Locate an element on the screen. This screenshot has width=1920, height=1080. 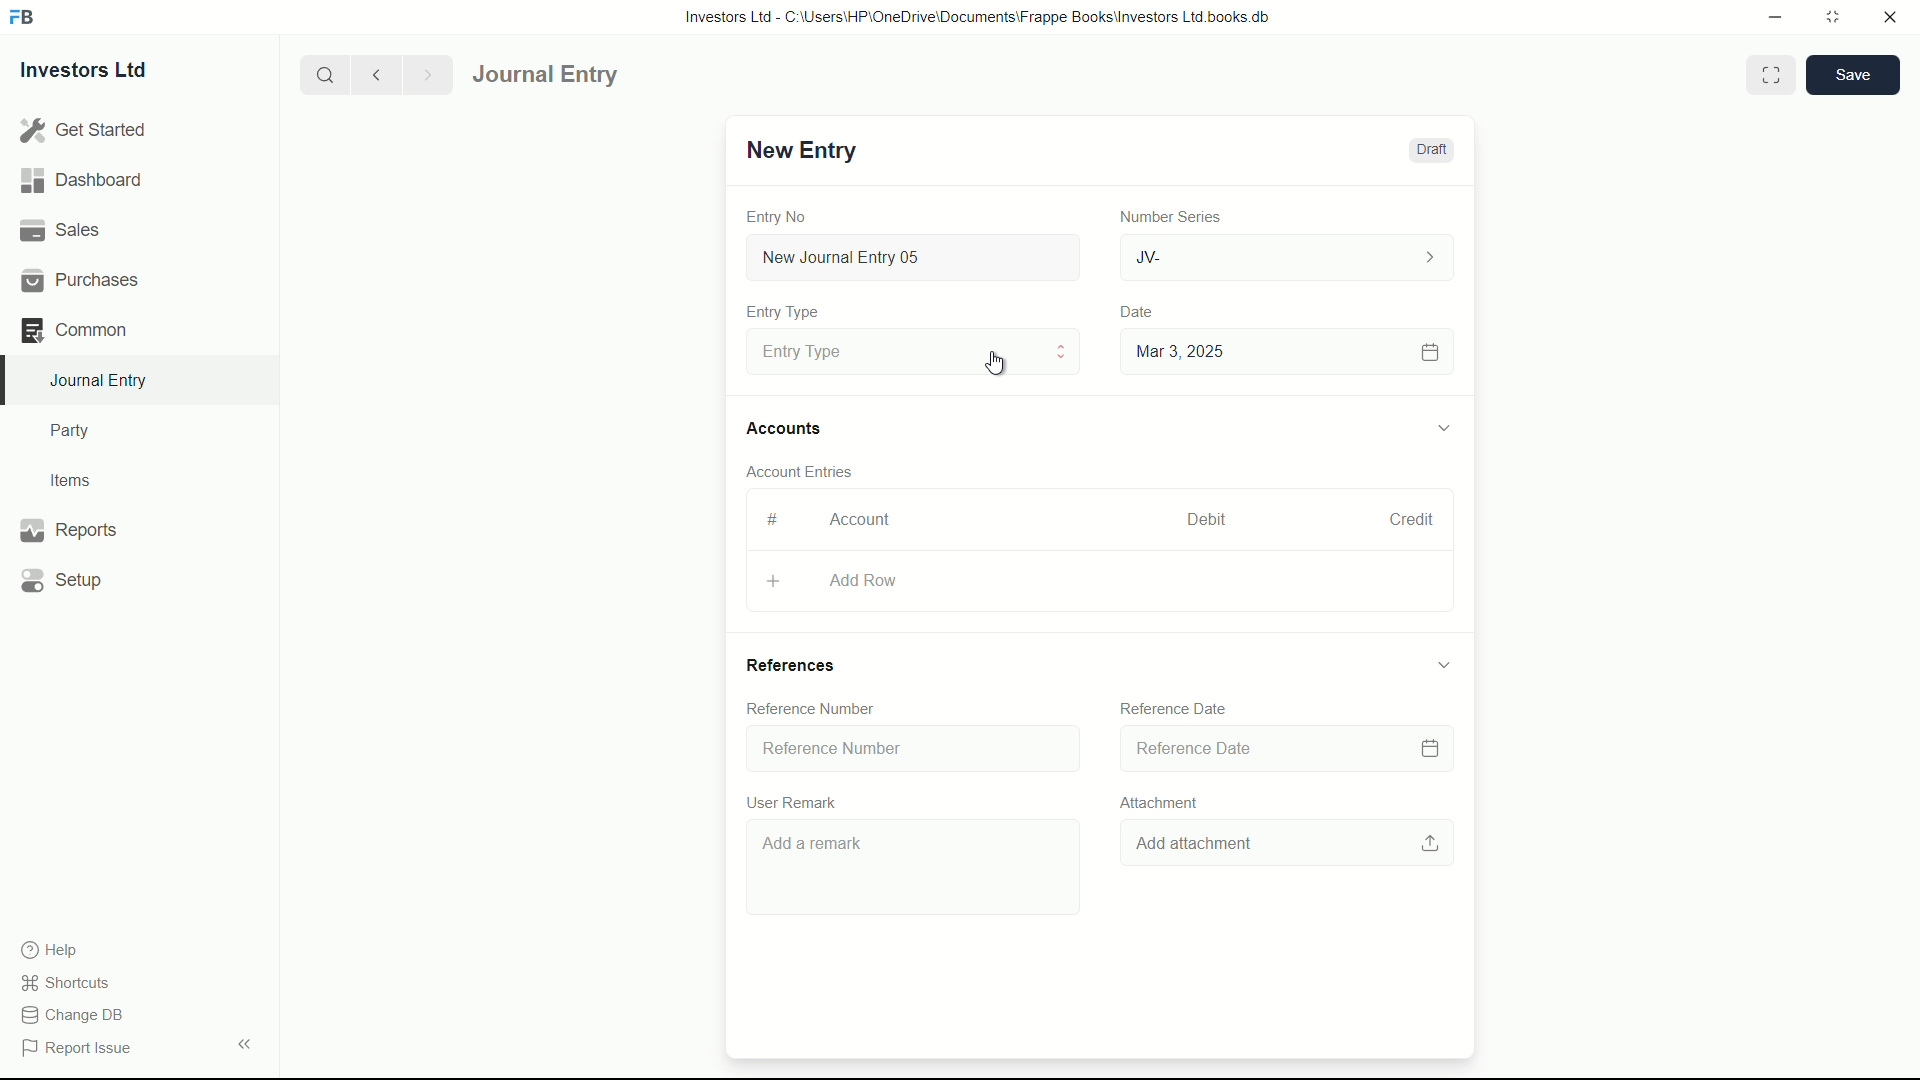
Attachment is located at coordinates (1161, 802).